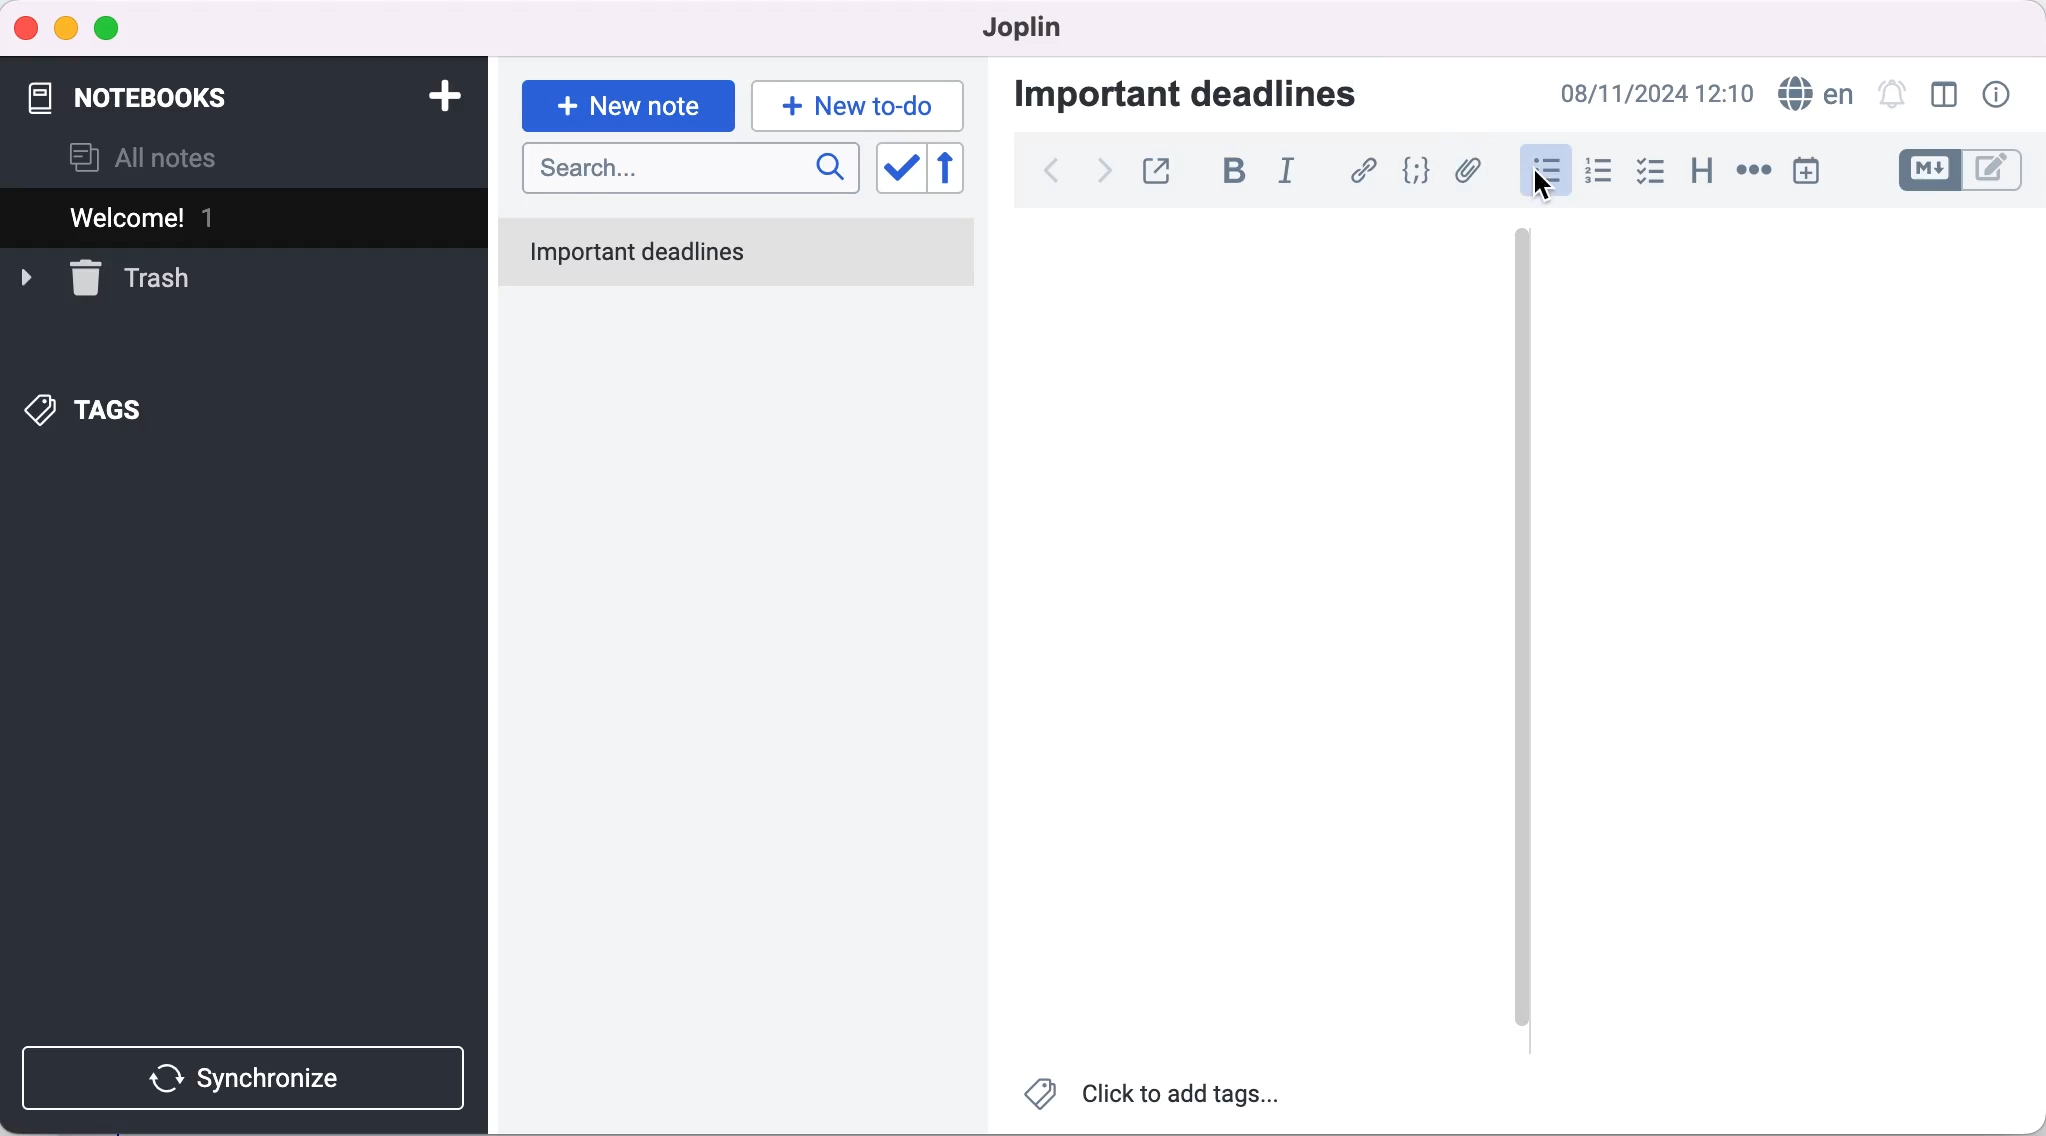 The image size is (2046, 1136). Describe the element at coordinates (1231, 637) in the screenshot. I see `blank canvas` at that location.